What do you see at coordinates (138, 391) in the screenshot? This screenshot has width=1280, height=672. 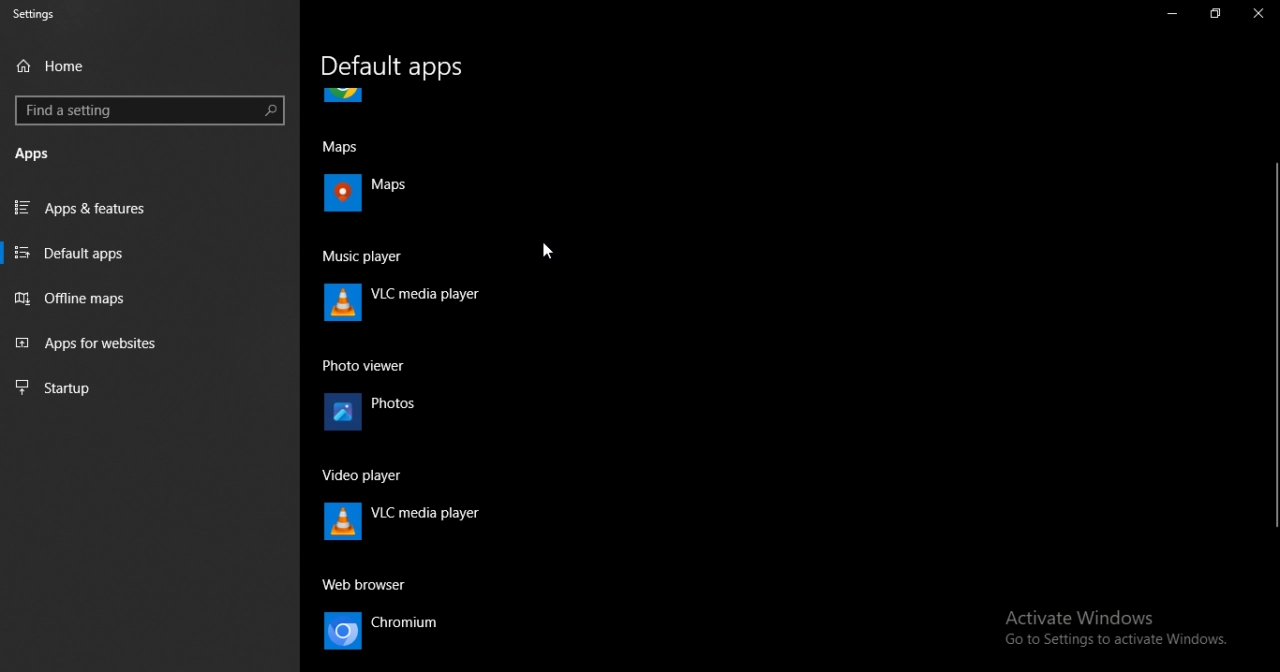 I see `startup` at bounding box center [138, 391].